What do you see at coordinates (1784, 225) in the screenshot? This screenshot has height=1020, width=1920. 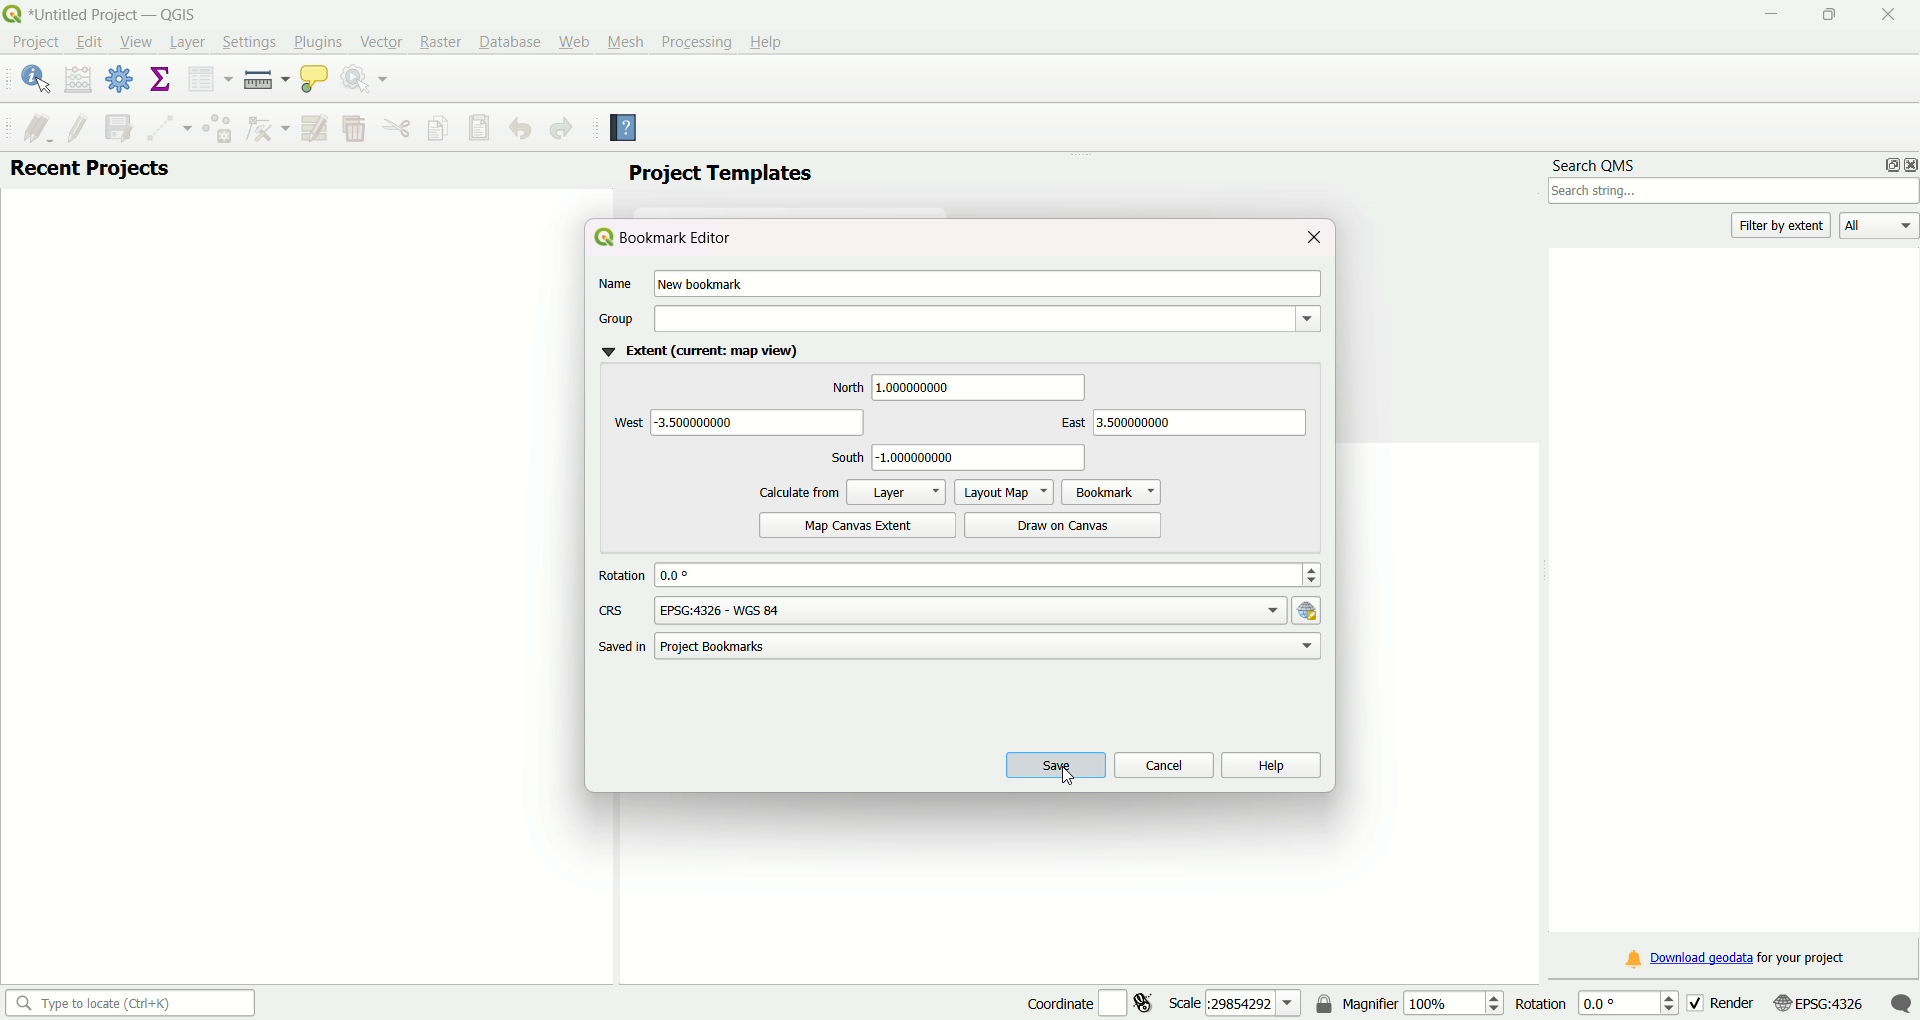 I see `filter` at bounding box center [1784, 225].